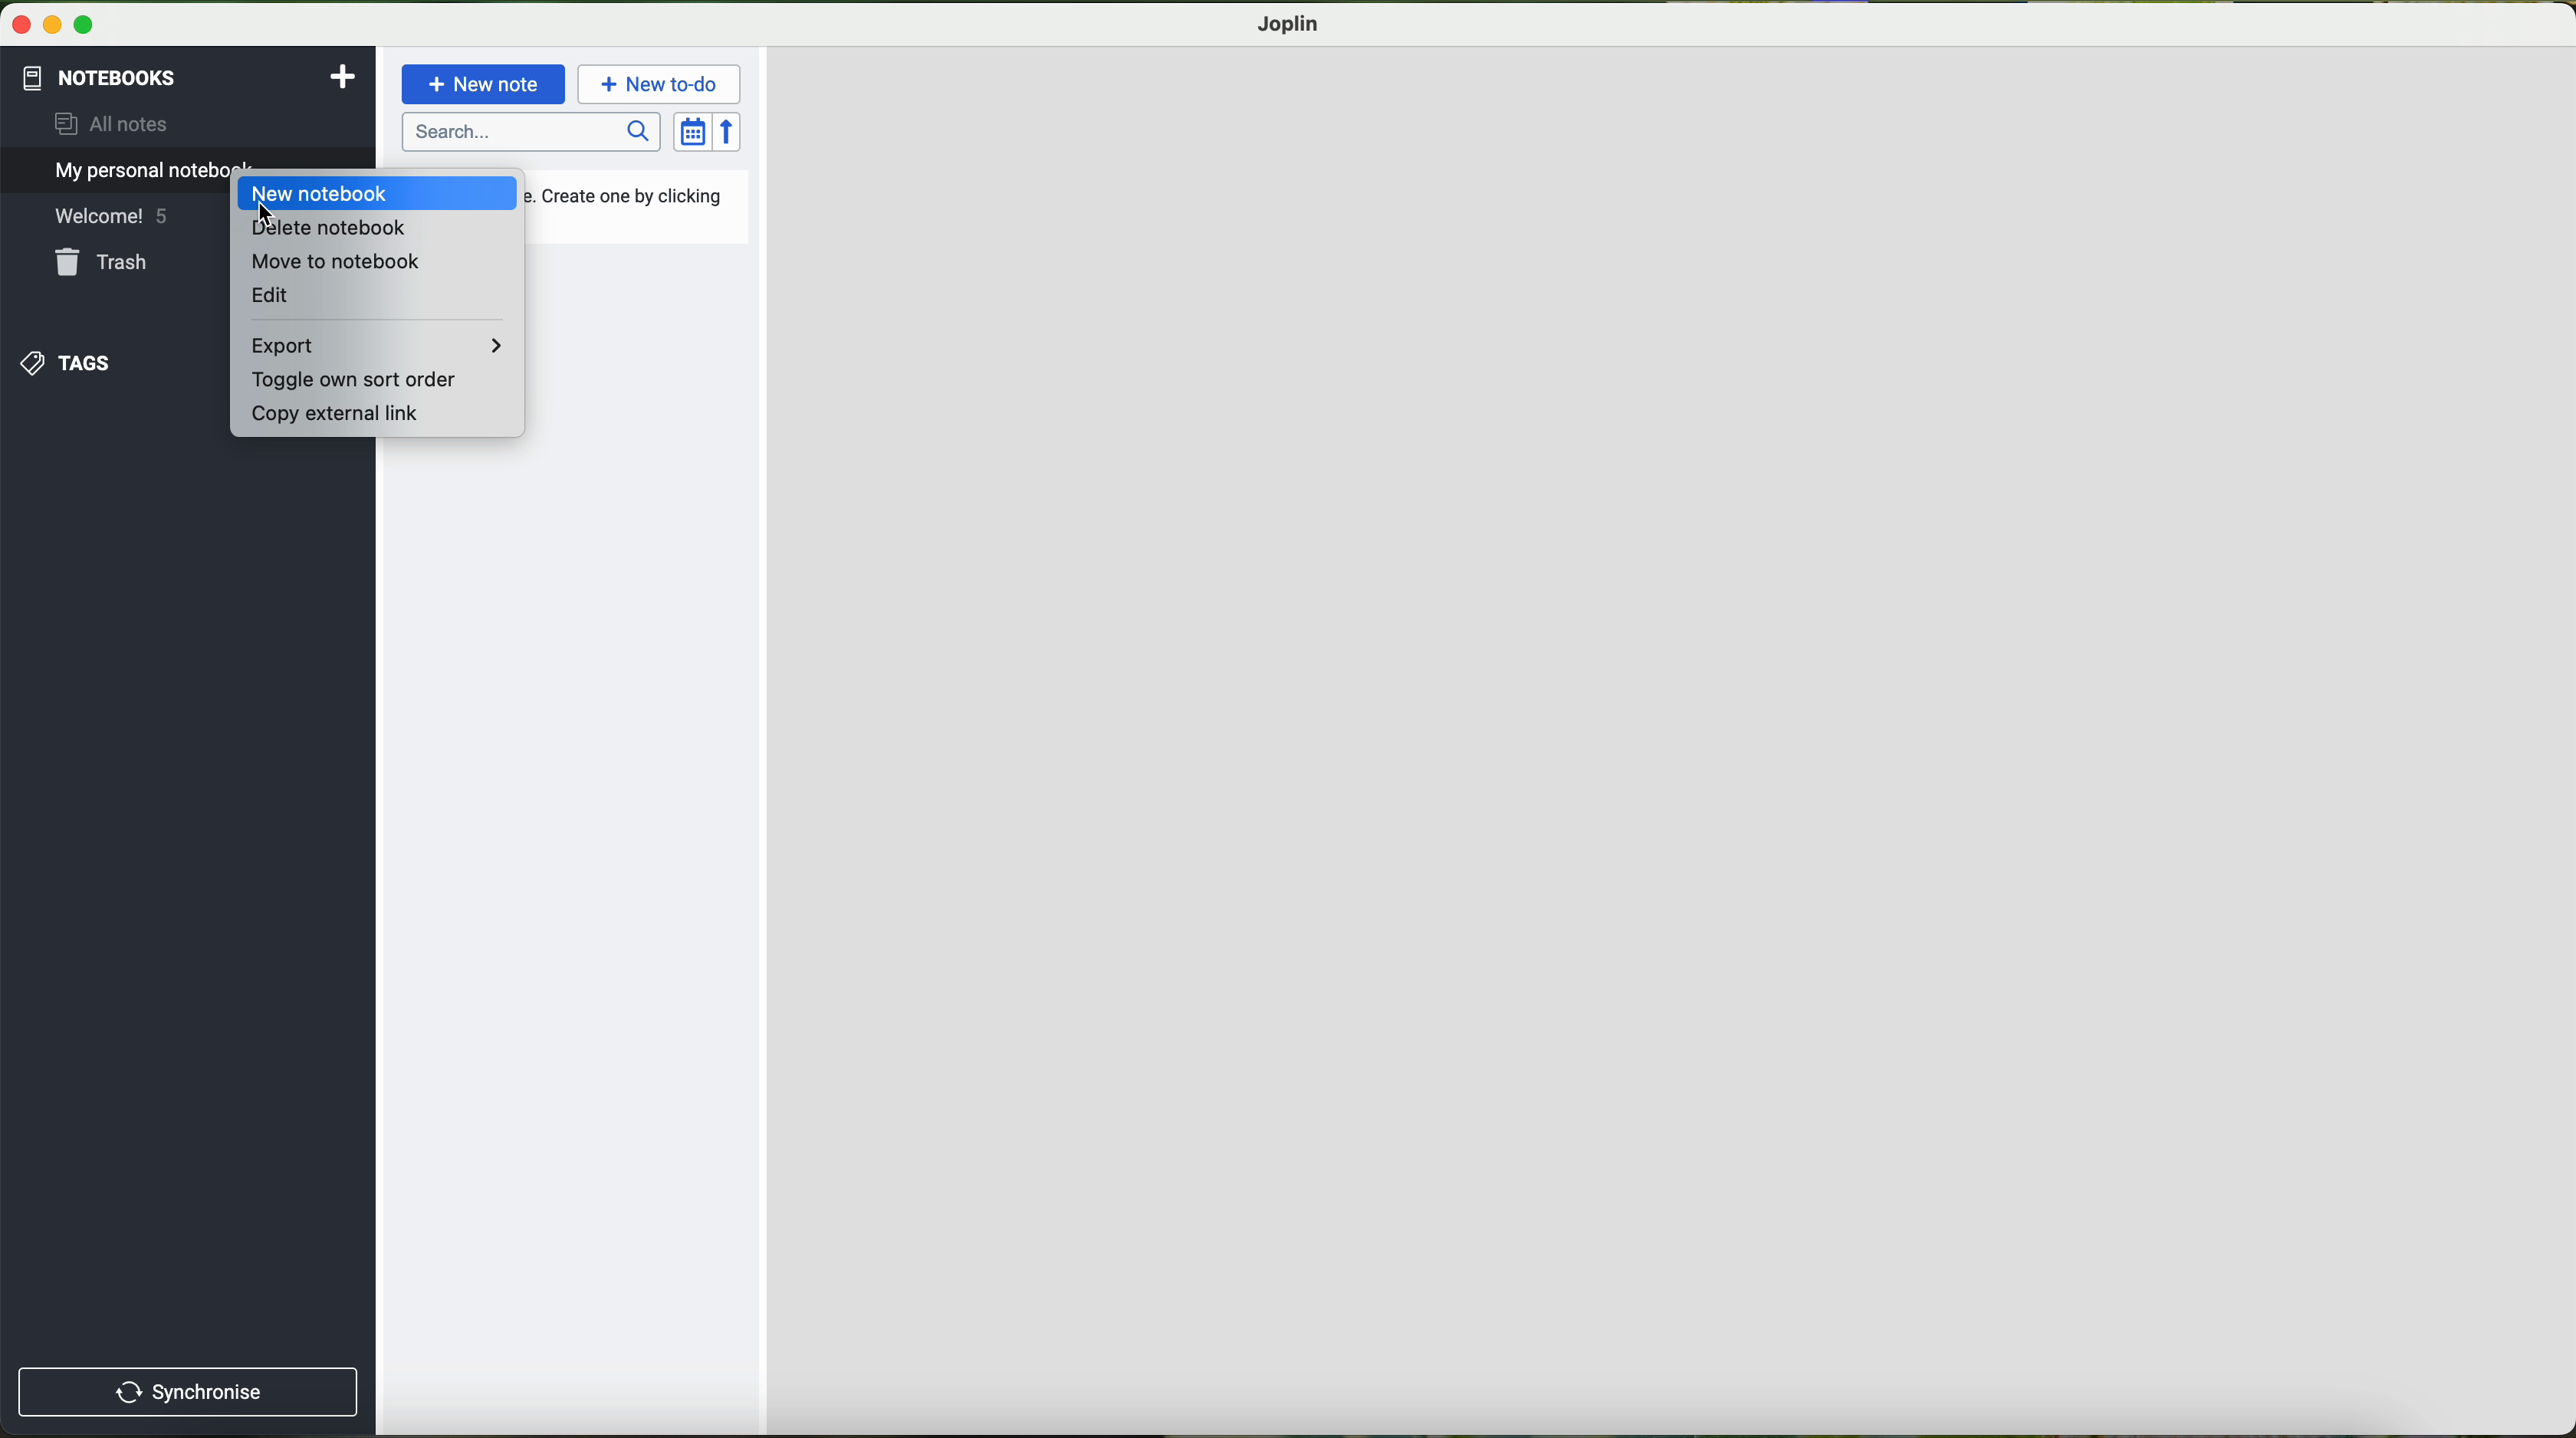  Describe the element at coordinates (533, 133) in the screenshot. I see `search bar` at that location.